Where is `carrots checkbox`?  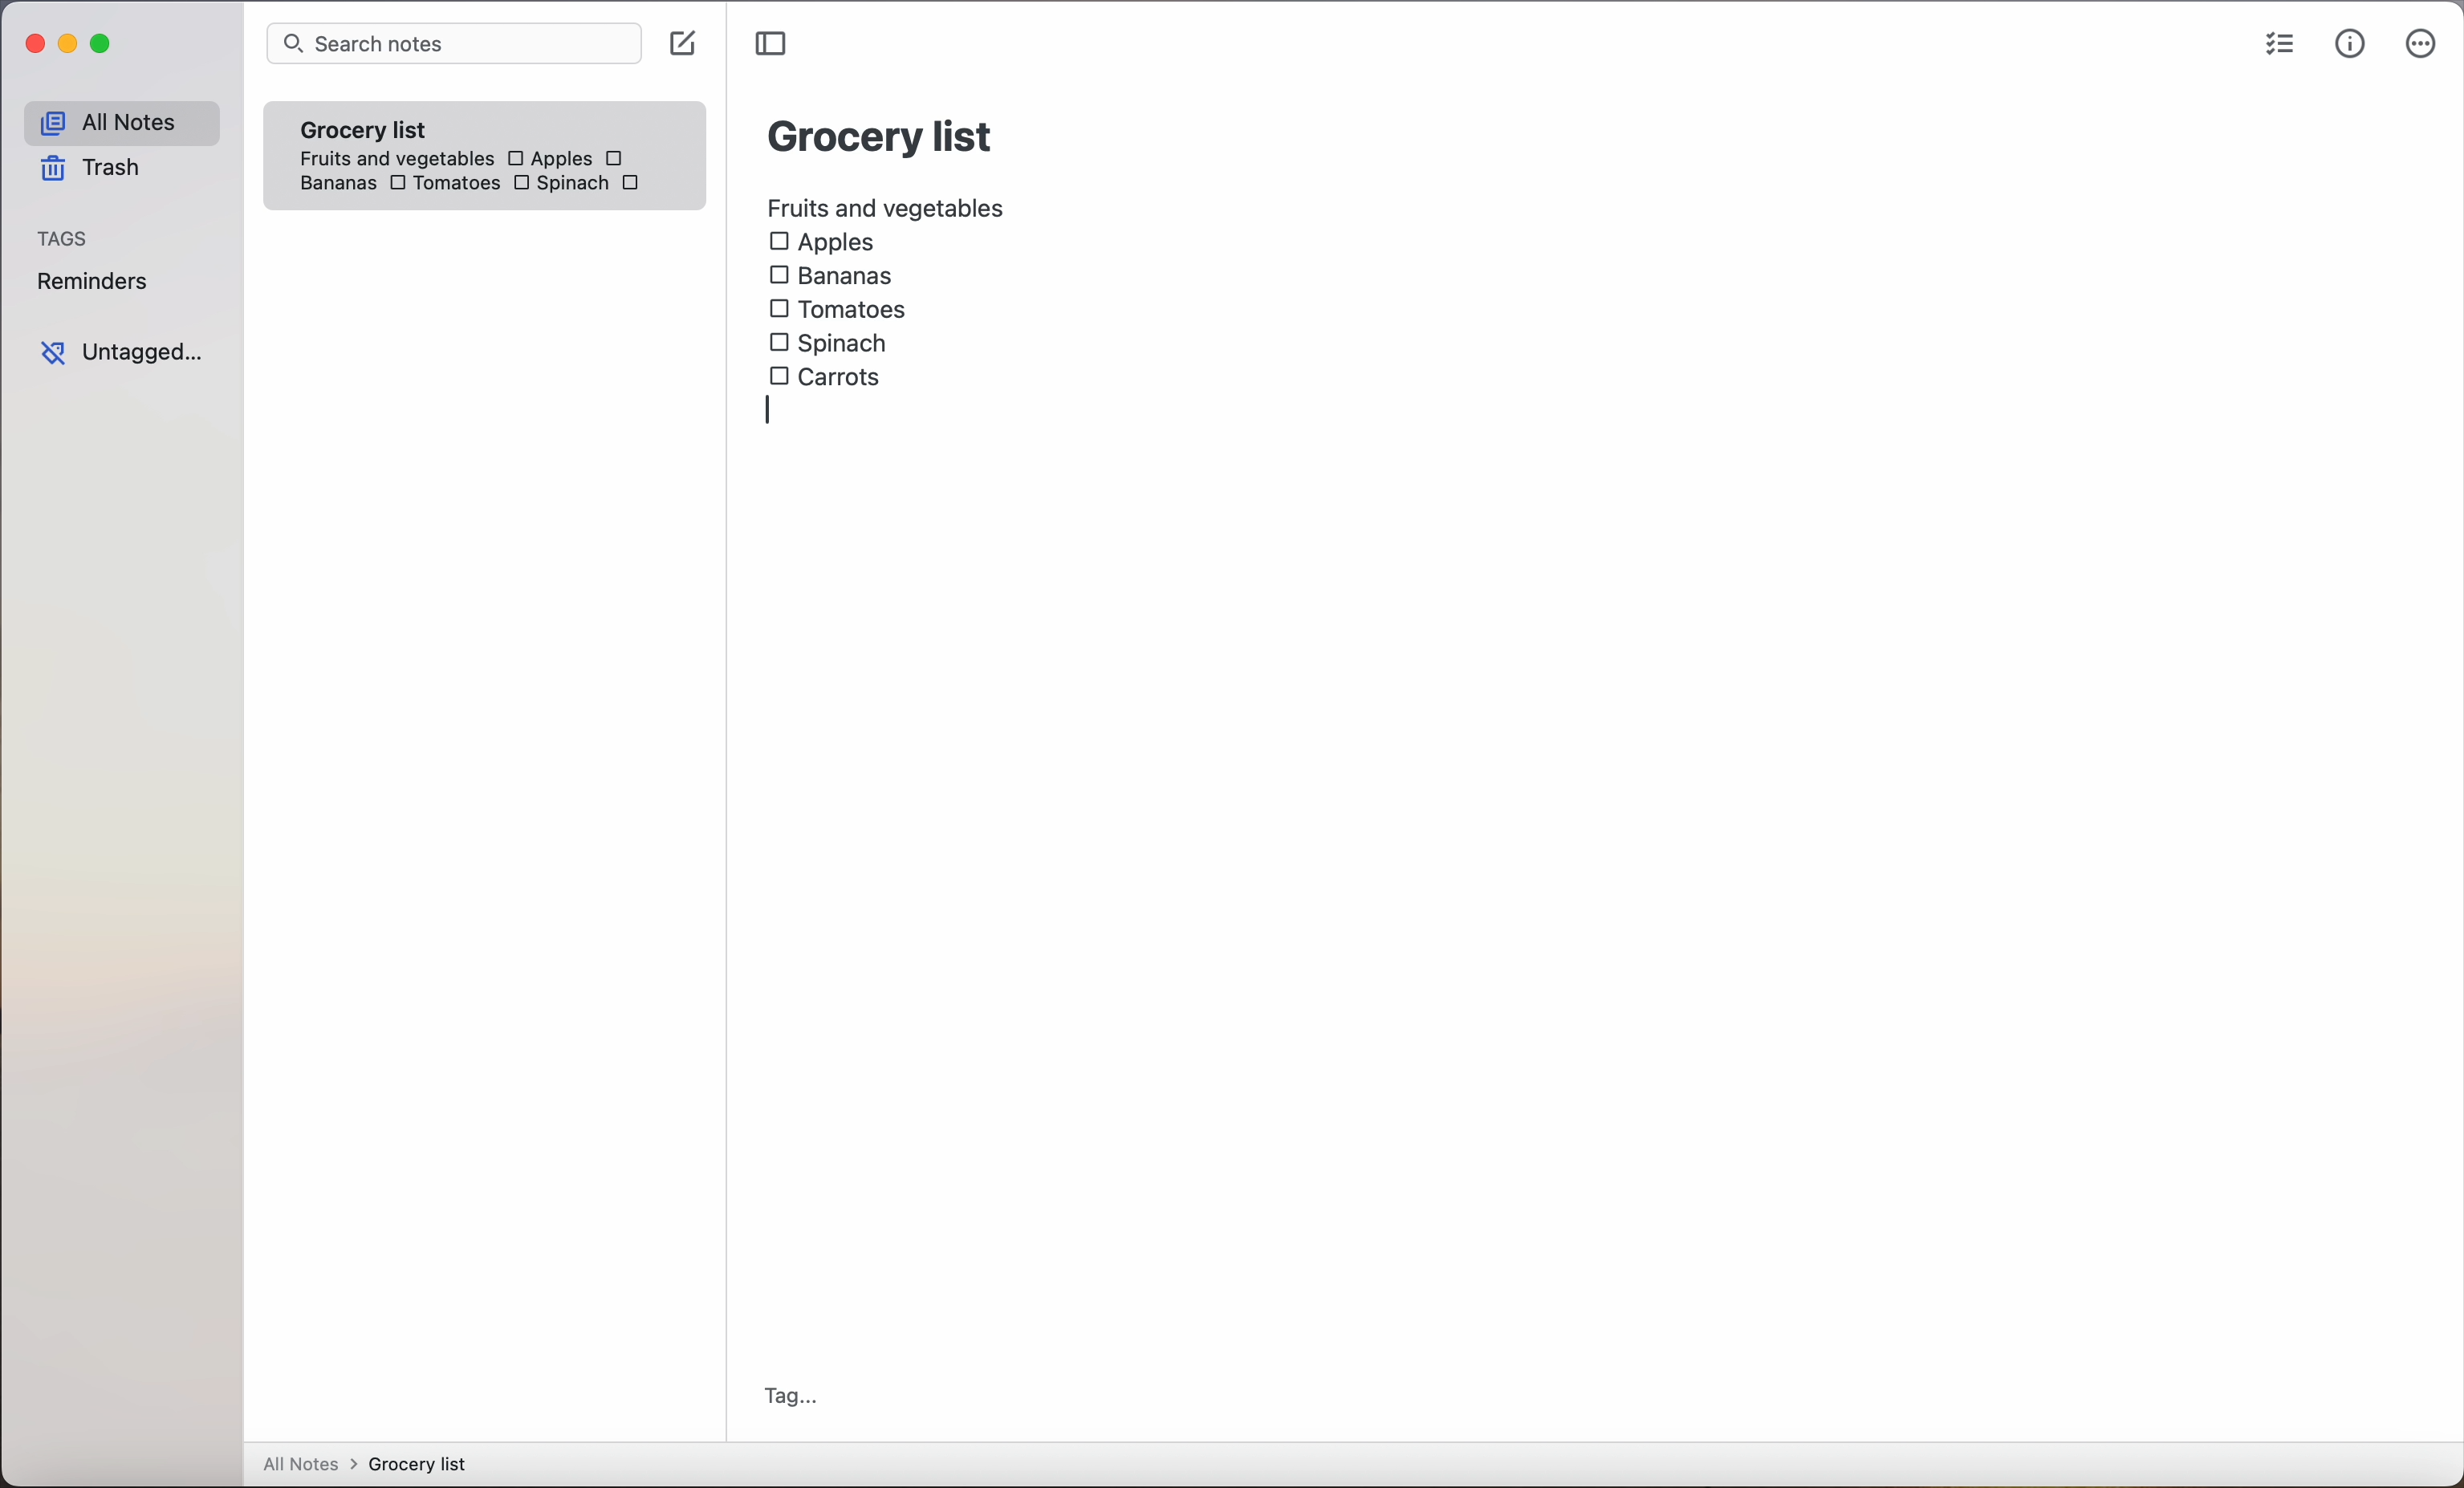
carrots checkbox is located at coordinates (831, 374).